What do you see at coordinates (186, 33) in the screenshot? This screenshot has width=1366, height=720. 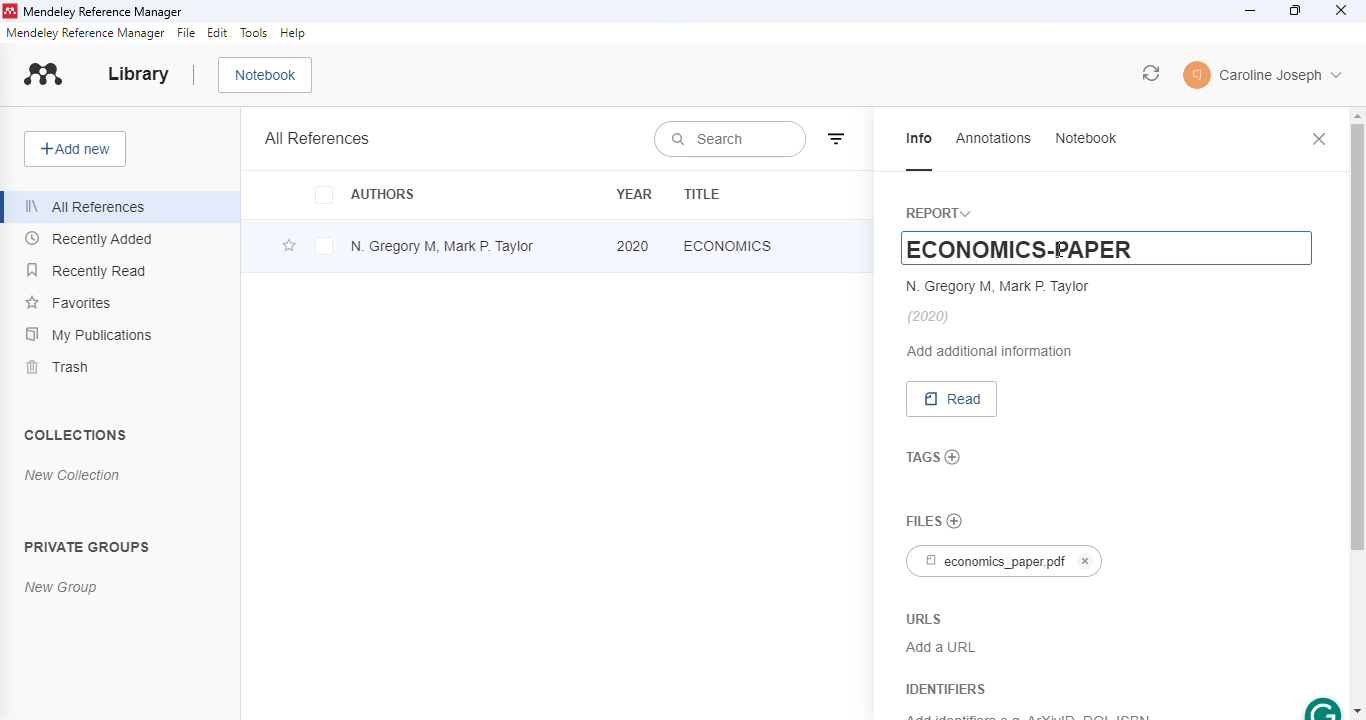 I see `file` at bounding box center [186, 33].